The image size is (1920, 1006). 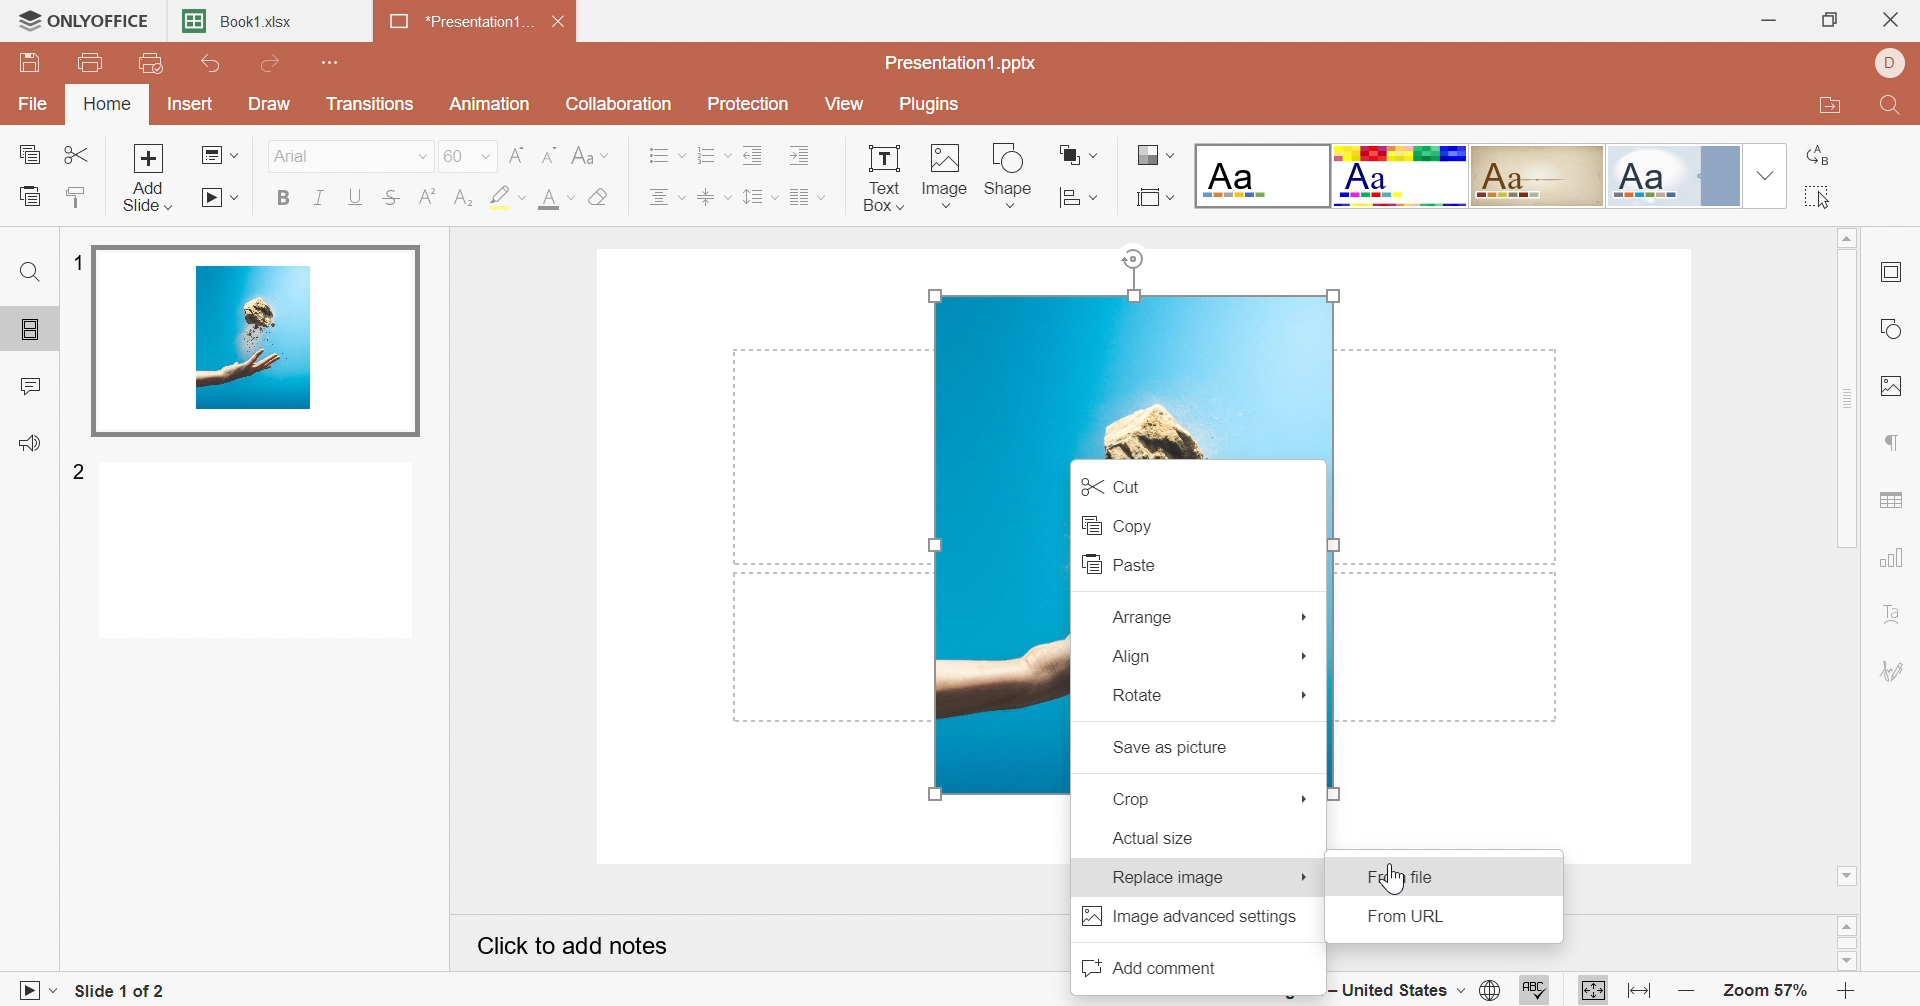 What do you see at coordinates (463, 22) in the screenshot?
I see `*Presentation1...` at bounding box center [463, 22].